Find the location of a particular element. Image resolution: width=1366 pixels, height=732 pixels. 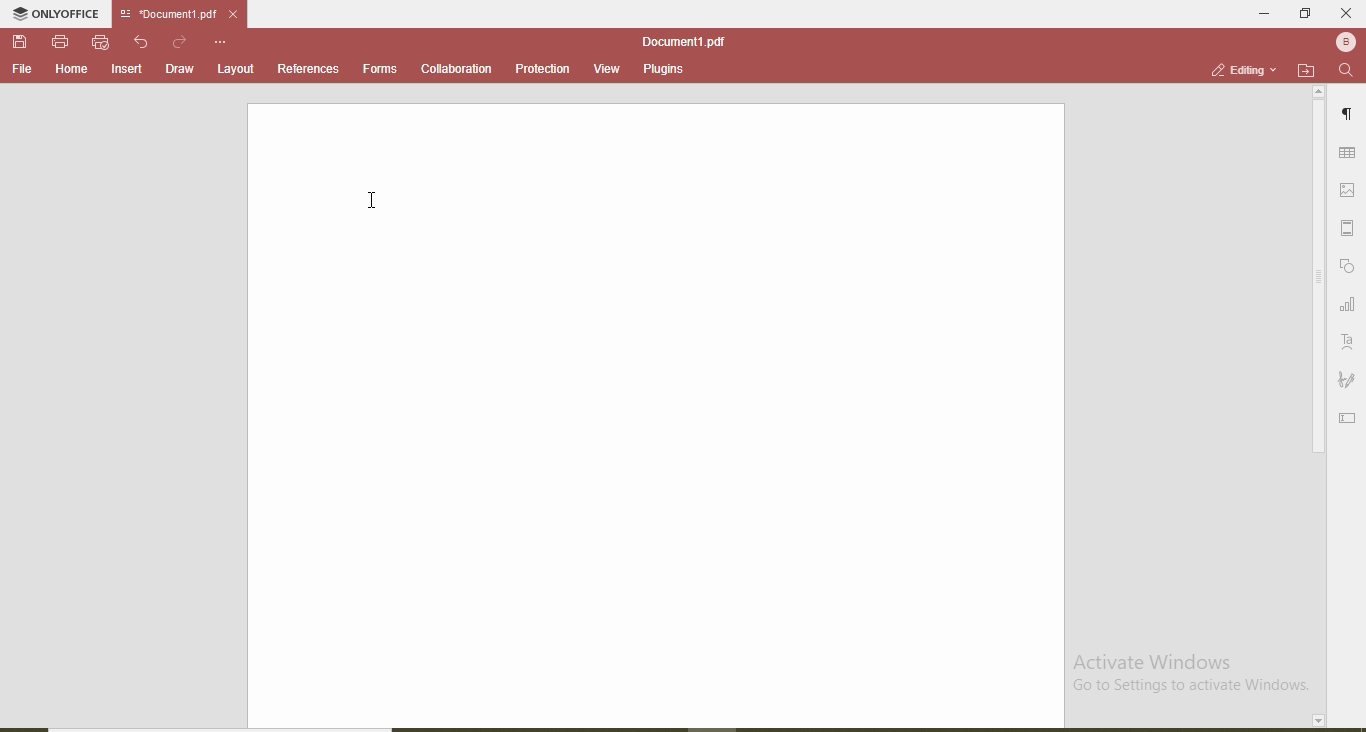

layout is located at coordinates (237, 68).